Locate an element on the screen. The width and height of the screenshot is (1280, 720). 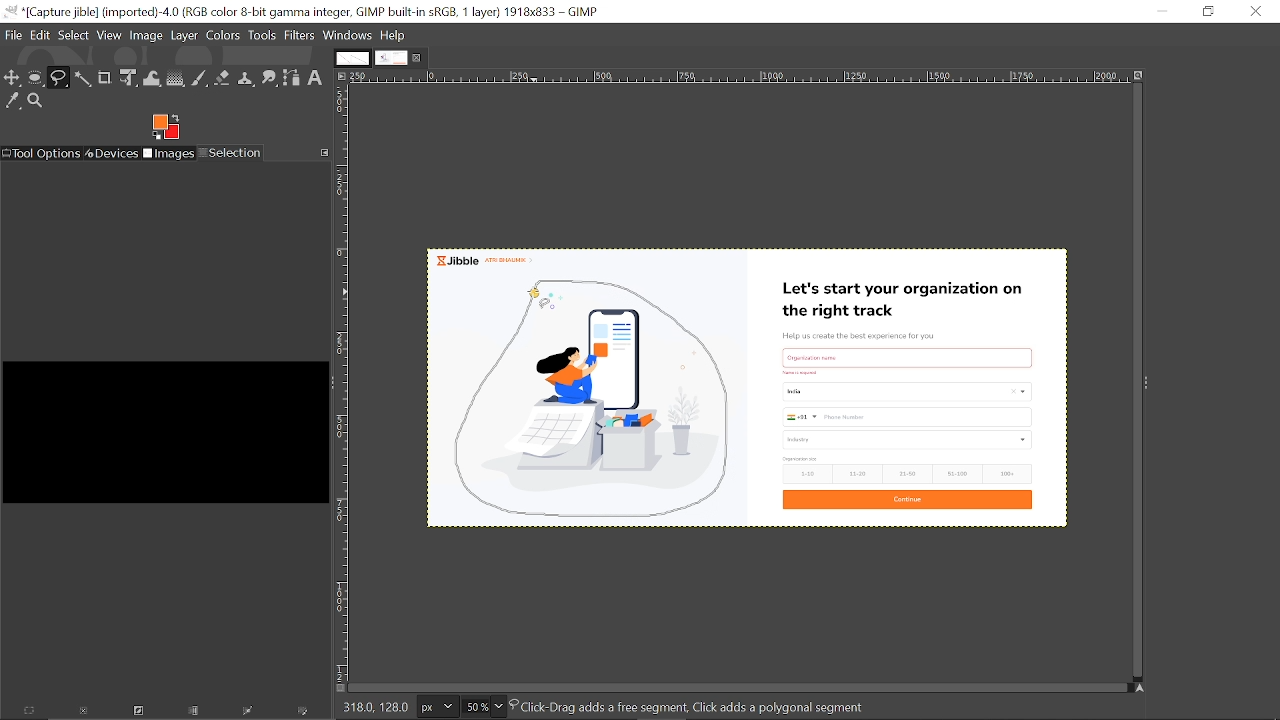
Zoom tool is located at coordinates (36, 101).